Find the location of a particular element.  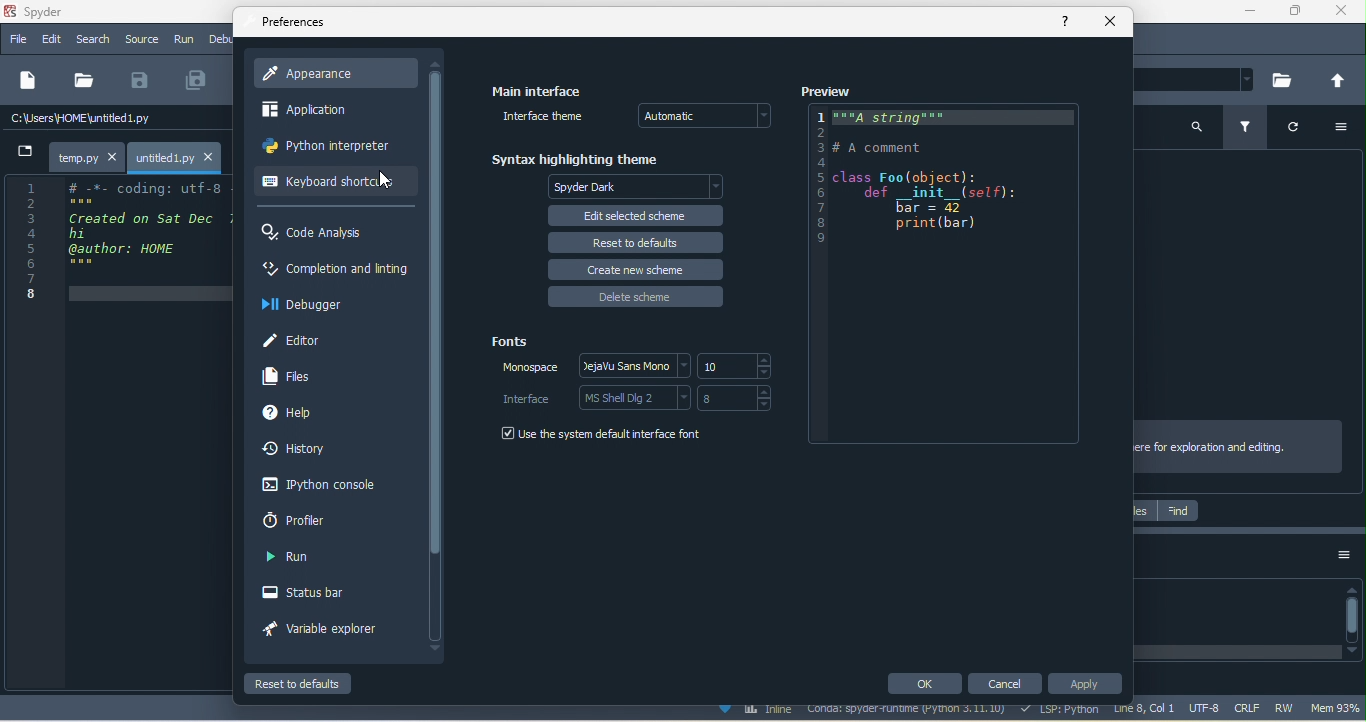

exit selected scheme is located at coordinates (635, 214).